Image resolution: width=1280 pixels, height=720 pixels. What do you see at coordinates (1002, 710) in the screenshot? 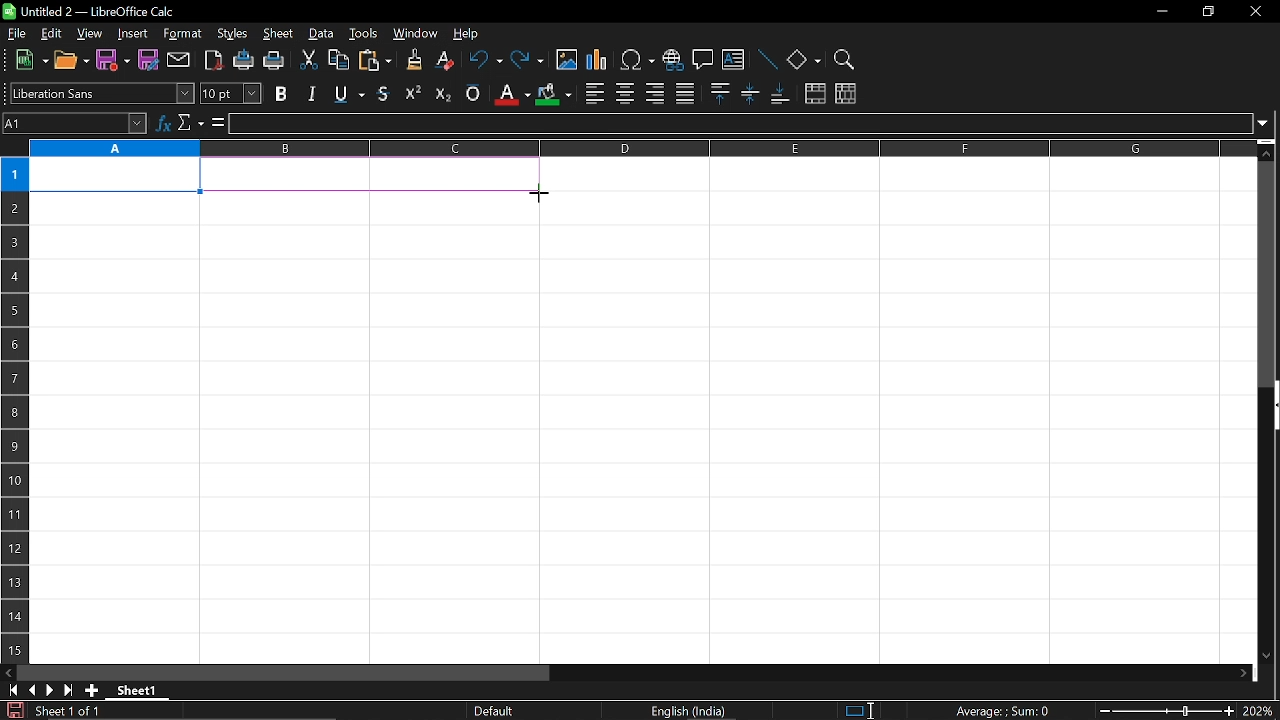
I see `Average:;Sum: 0` at bounding box center [1002, 710].